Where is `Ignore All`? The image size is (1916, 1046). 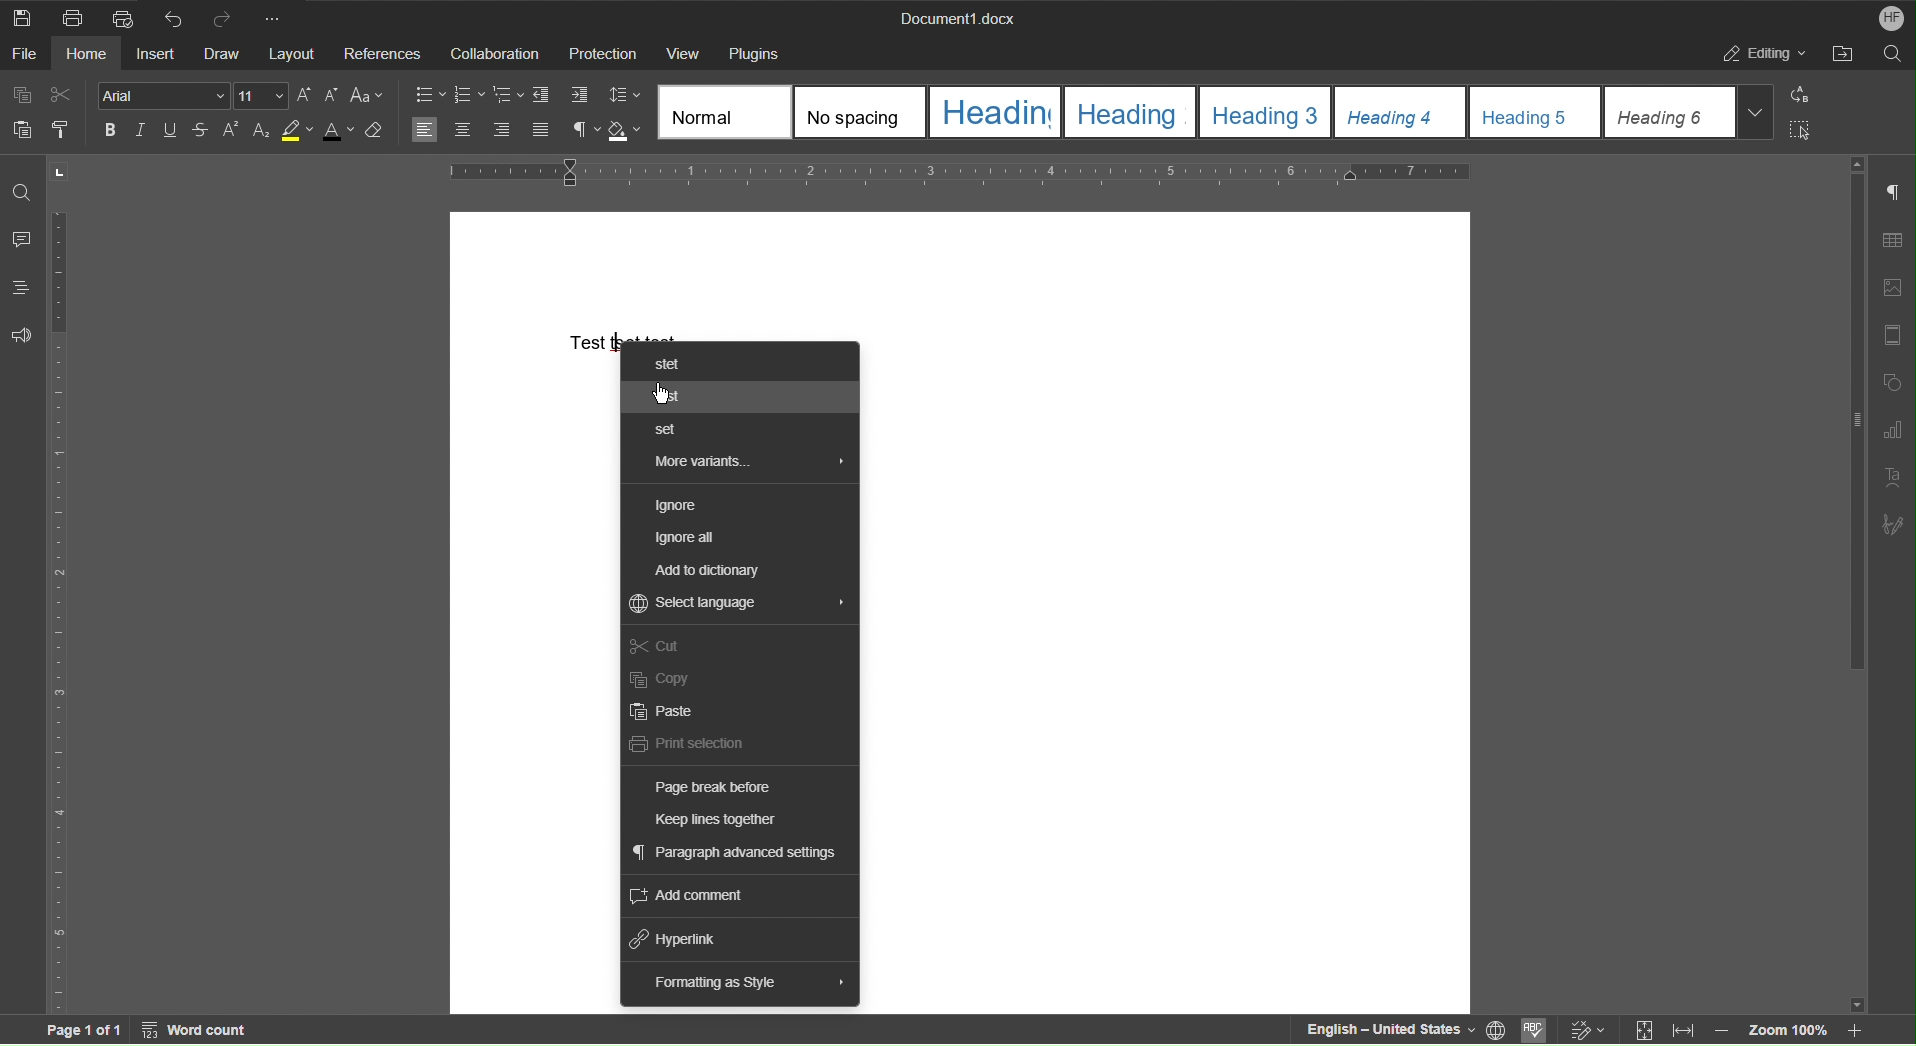
Ignore All is located at coordinates (684, 538).